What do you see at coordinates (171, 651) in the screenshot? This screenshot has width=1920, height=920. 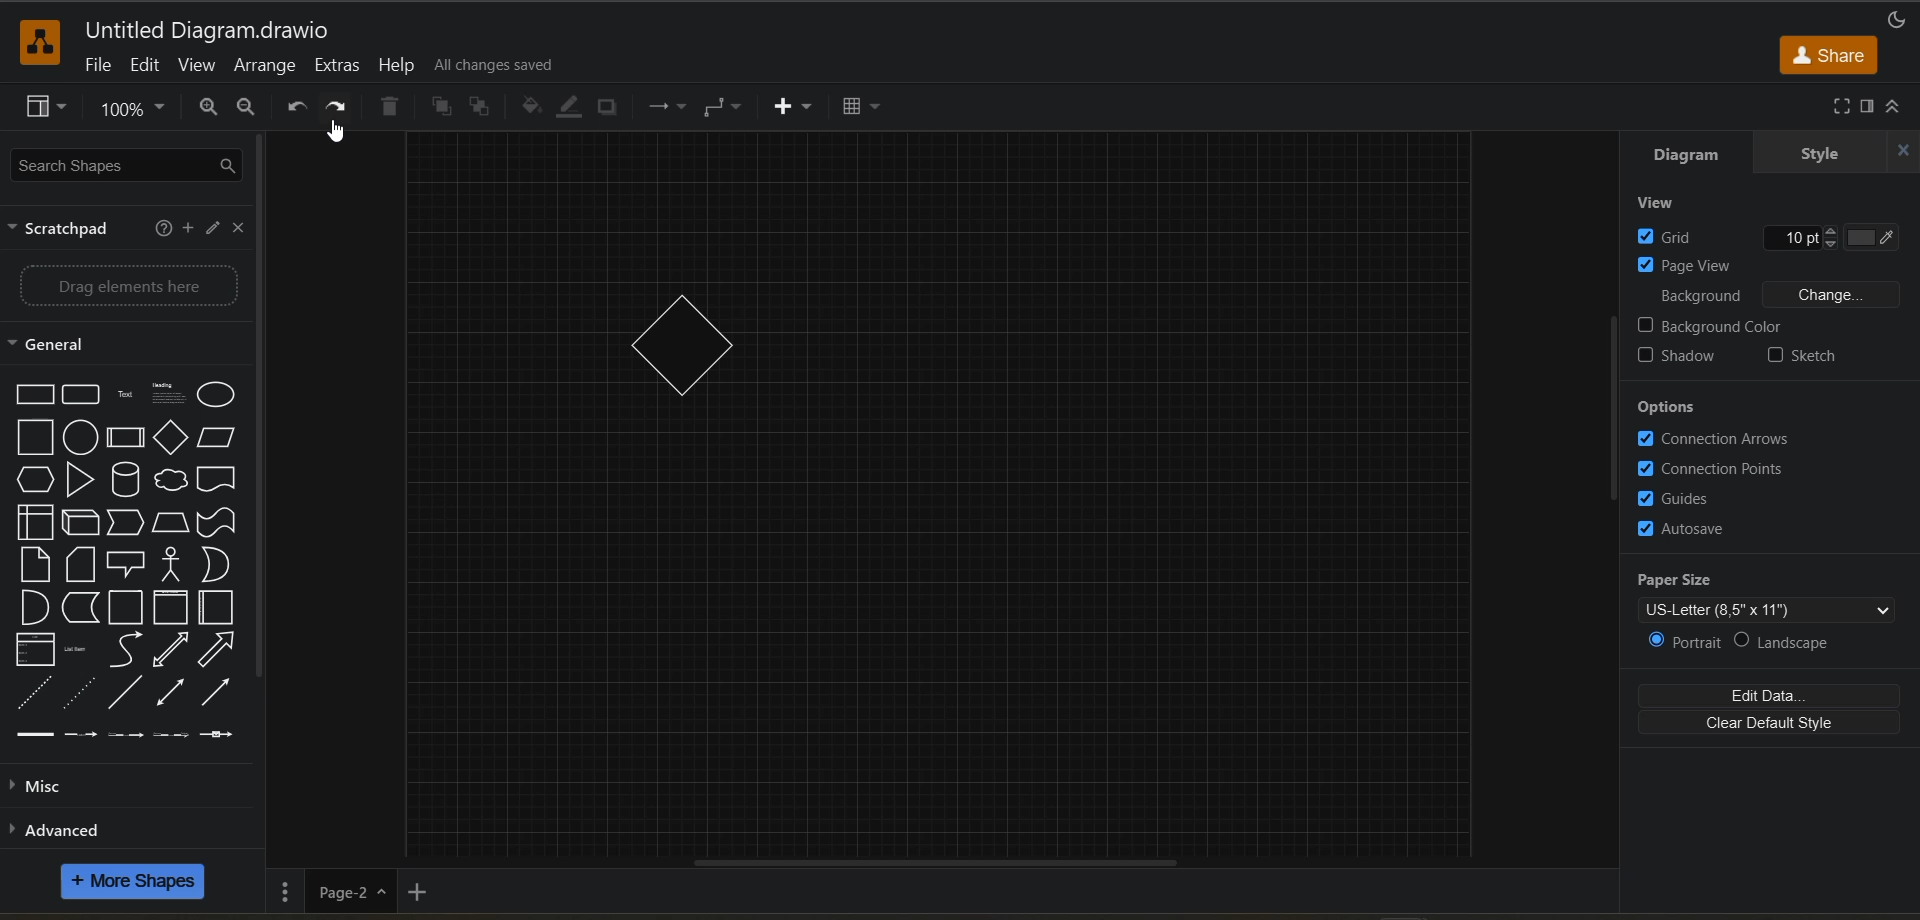 I see `bidirectional arrow` at bounding box center [171, 651].